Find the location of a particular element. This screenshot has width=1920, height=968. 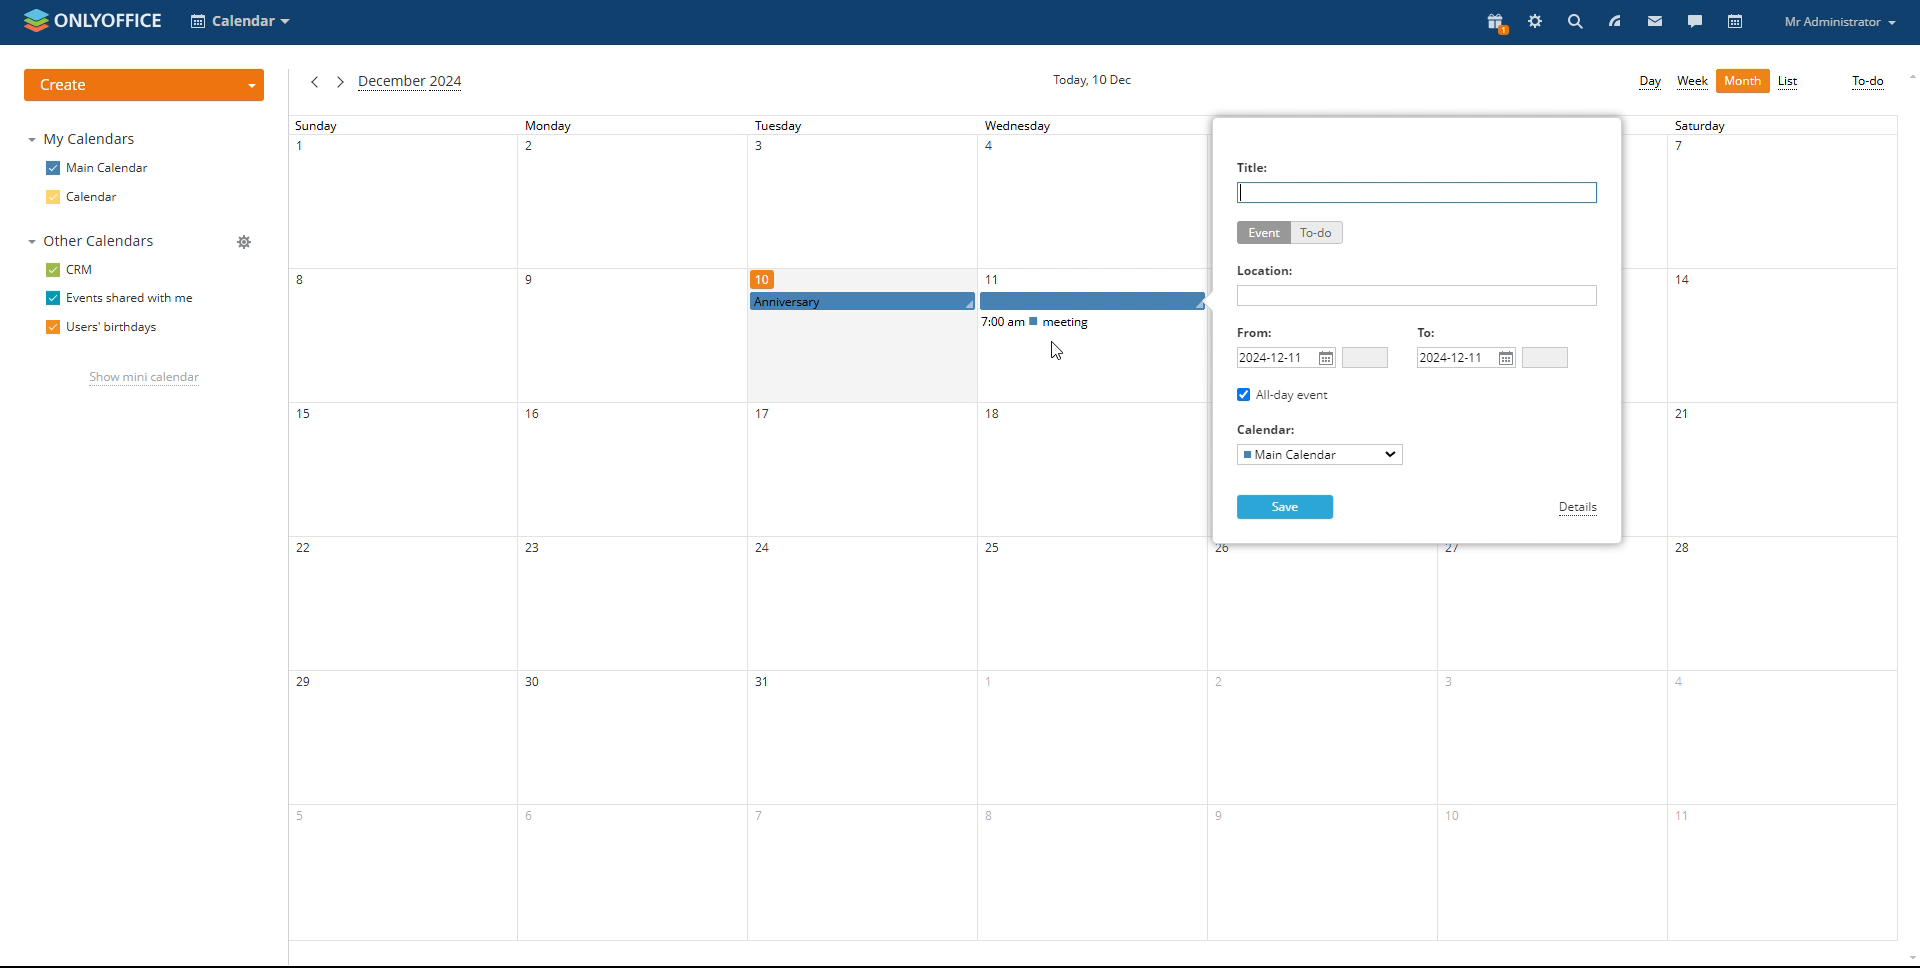

event is located at coordinates (1263, 233).